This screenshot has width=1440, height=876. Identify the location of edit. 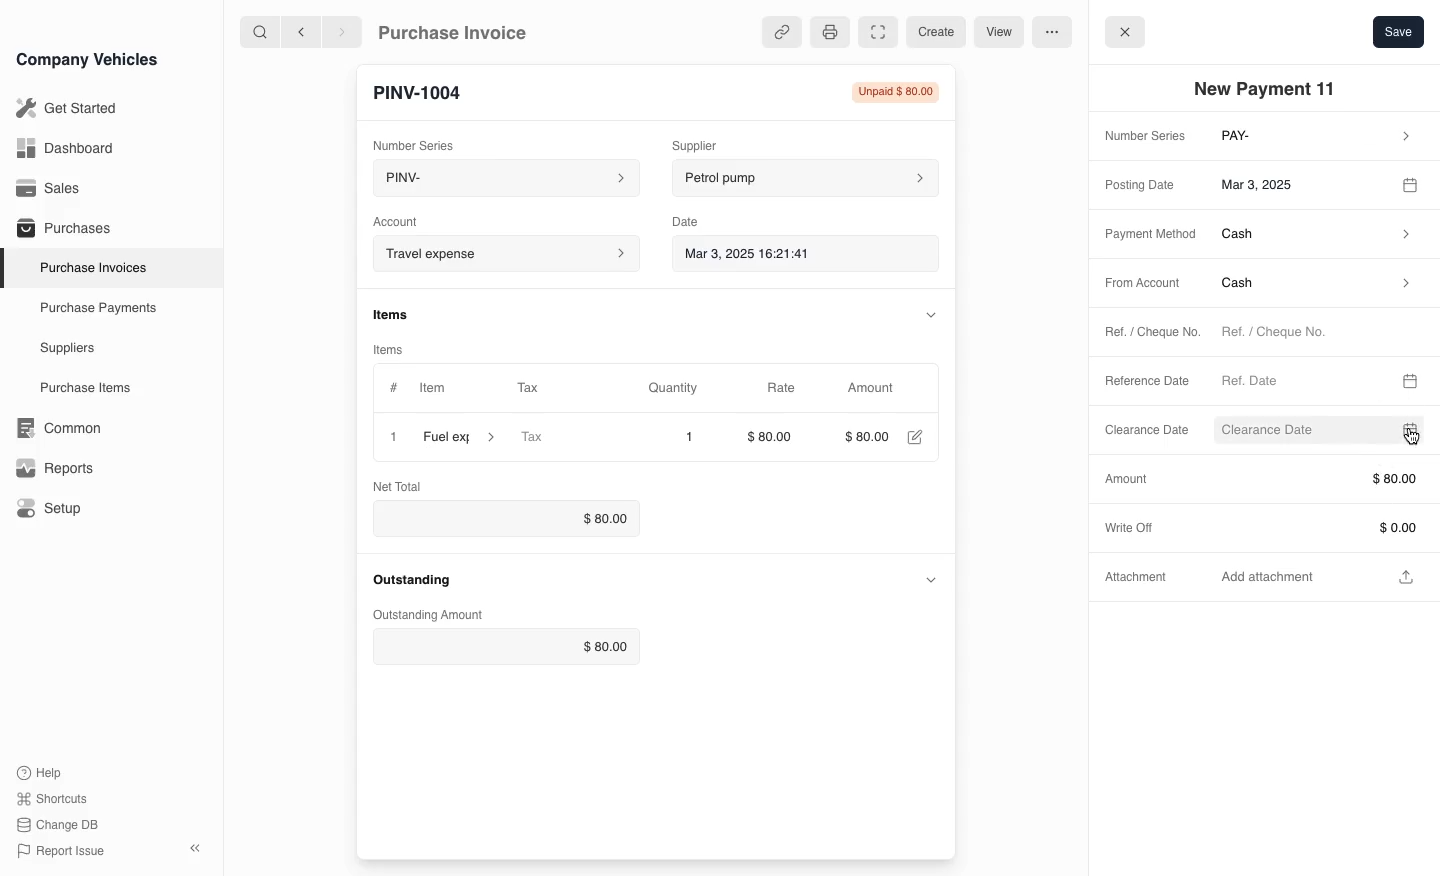
(914, 439).